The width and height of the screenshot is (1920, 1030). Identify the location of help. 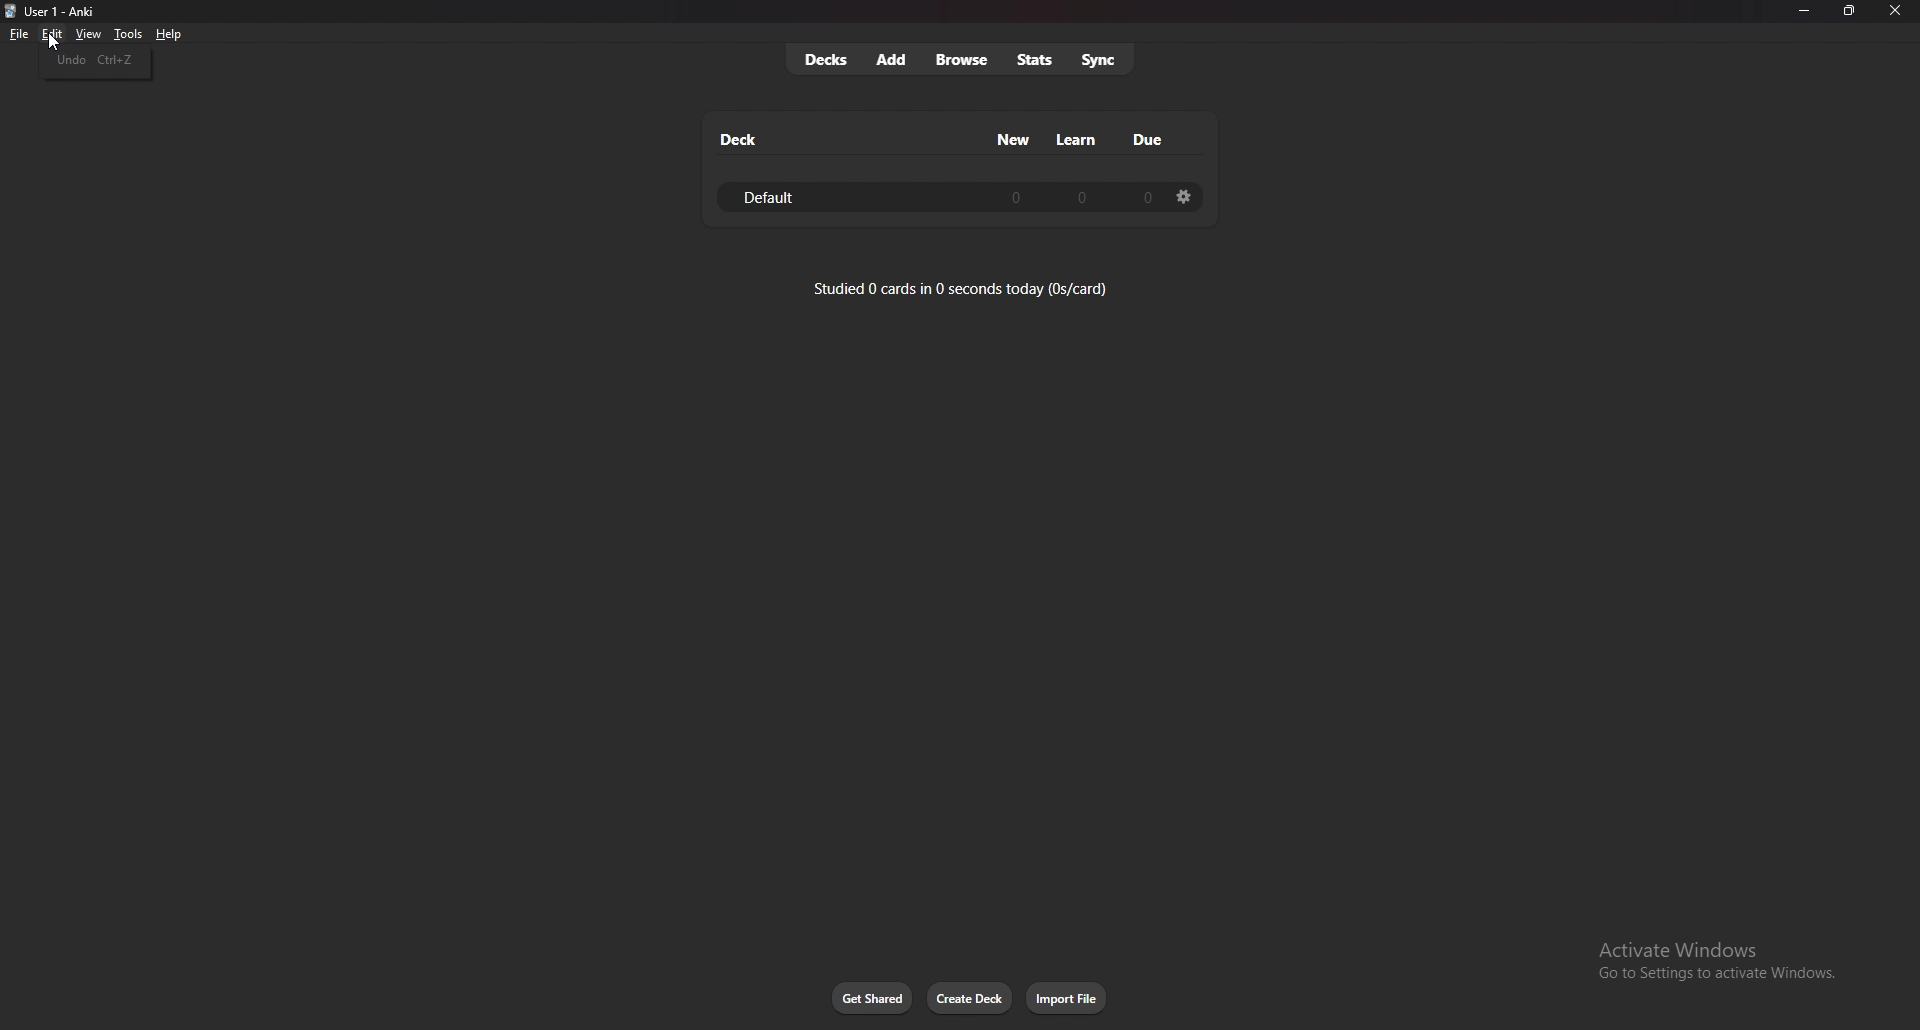
(171, 34).